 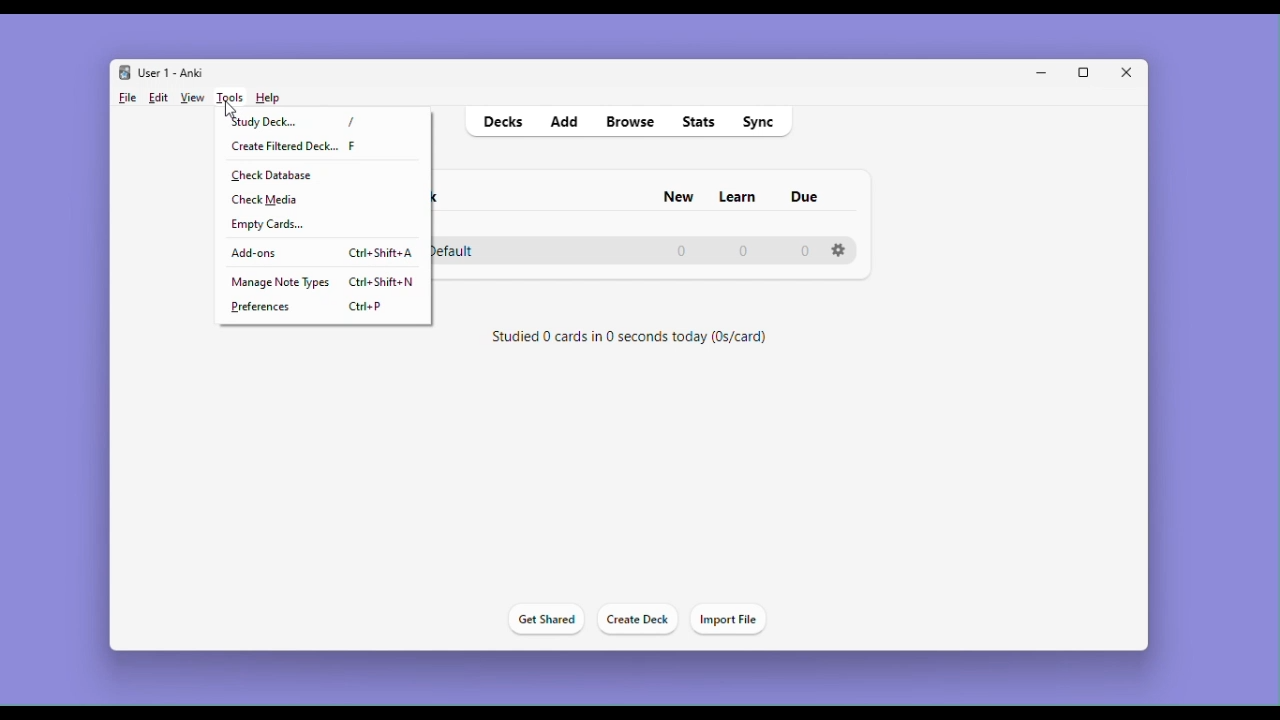 I want to click on check Media , so click(x=268, y=201).